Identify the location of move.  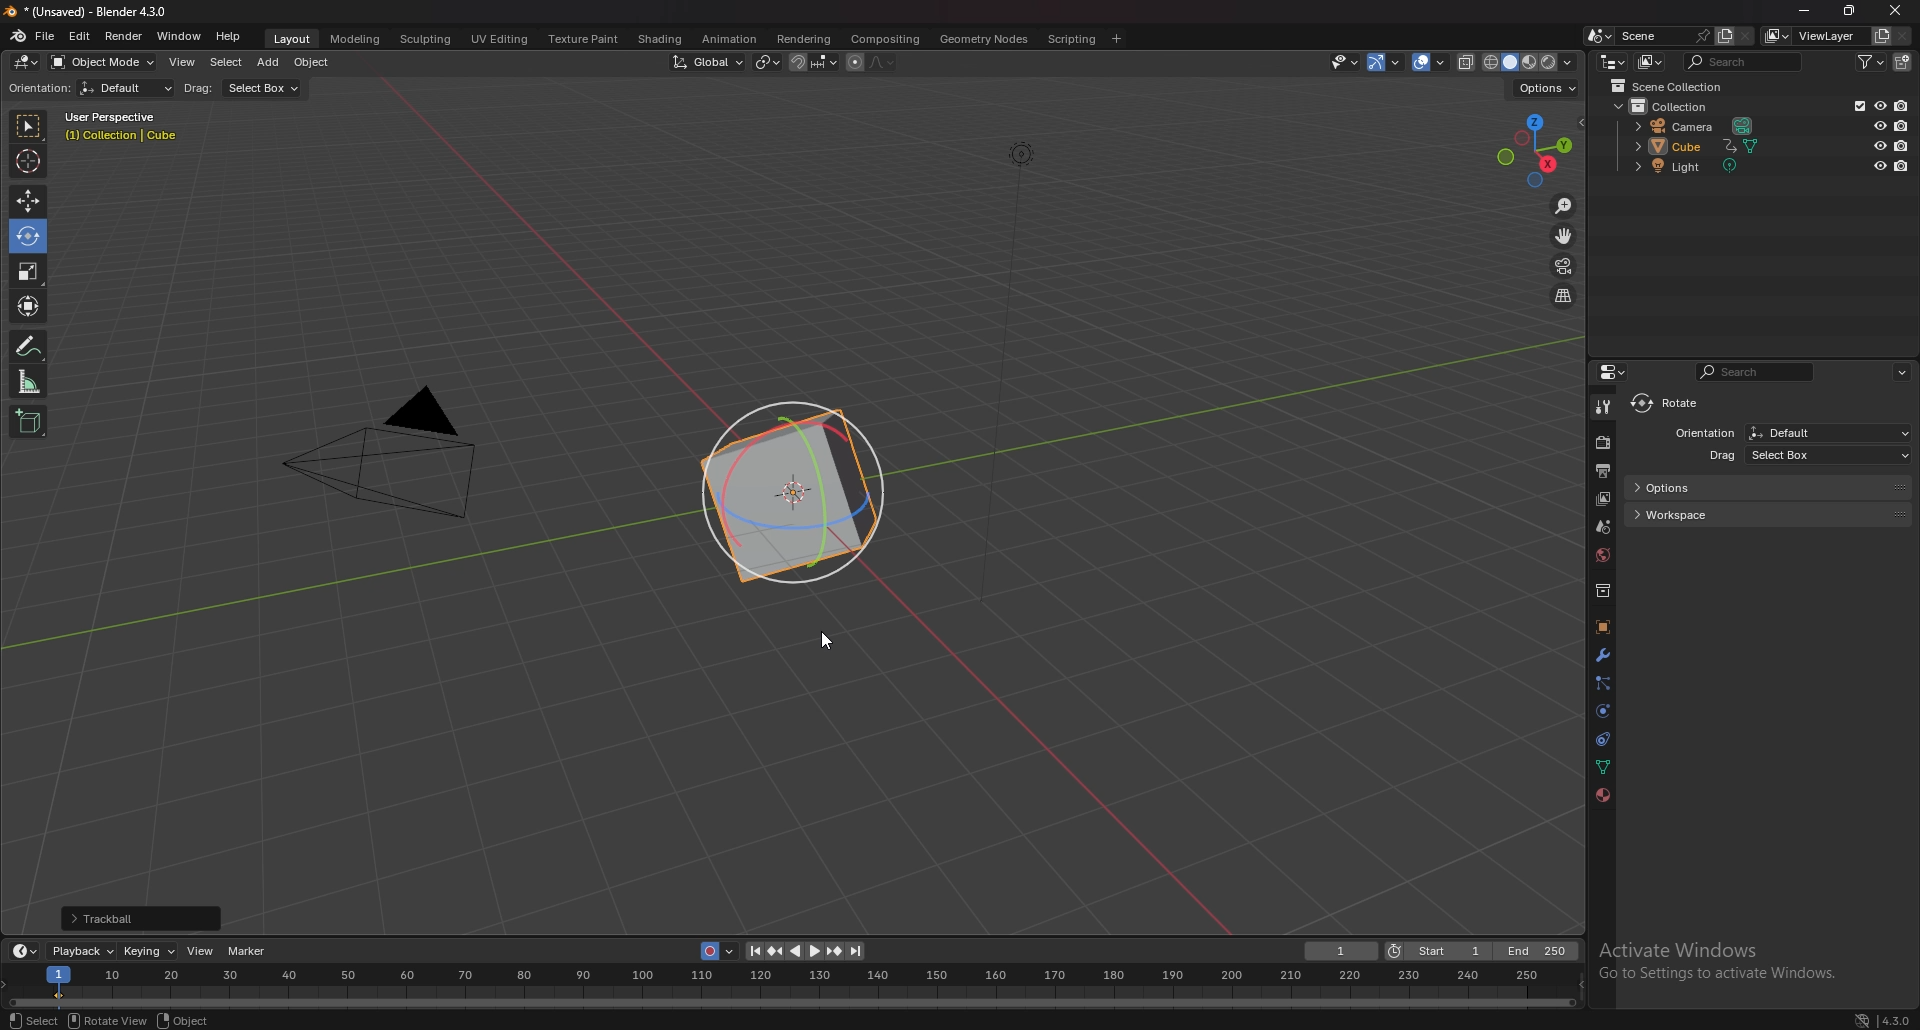
(27, 202).